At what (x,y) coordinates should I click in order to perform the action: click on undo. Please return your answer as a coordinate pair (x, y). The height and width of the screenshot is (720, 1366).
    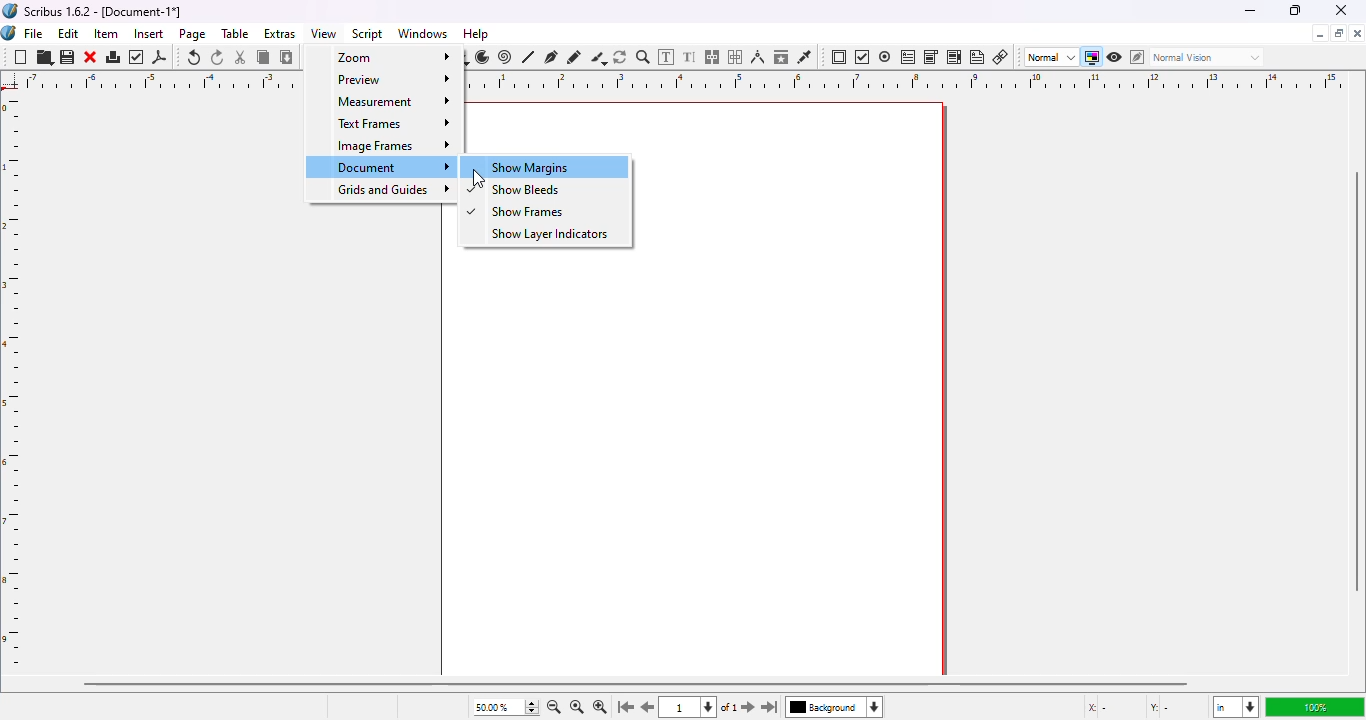
    Looking at the image, I should click on (194, 57).